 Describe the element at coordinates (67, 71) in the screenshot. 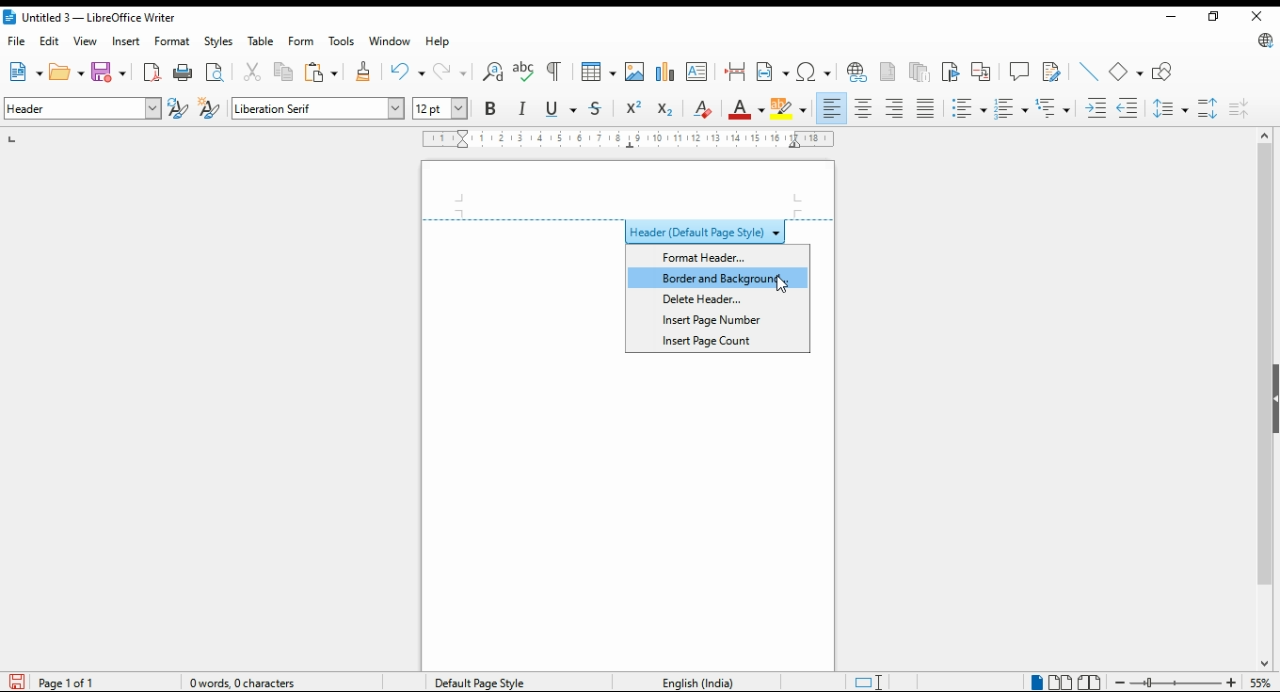

I see `open` at that location.